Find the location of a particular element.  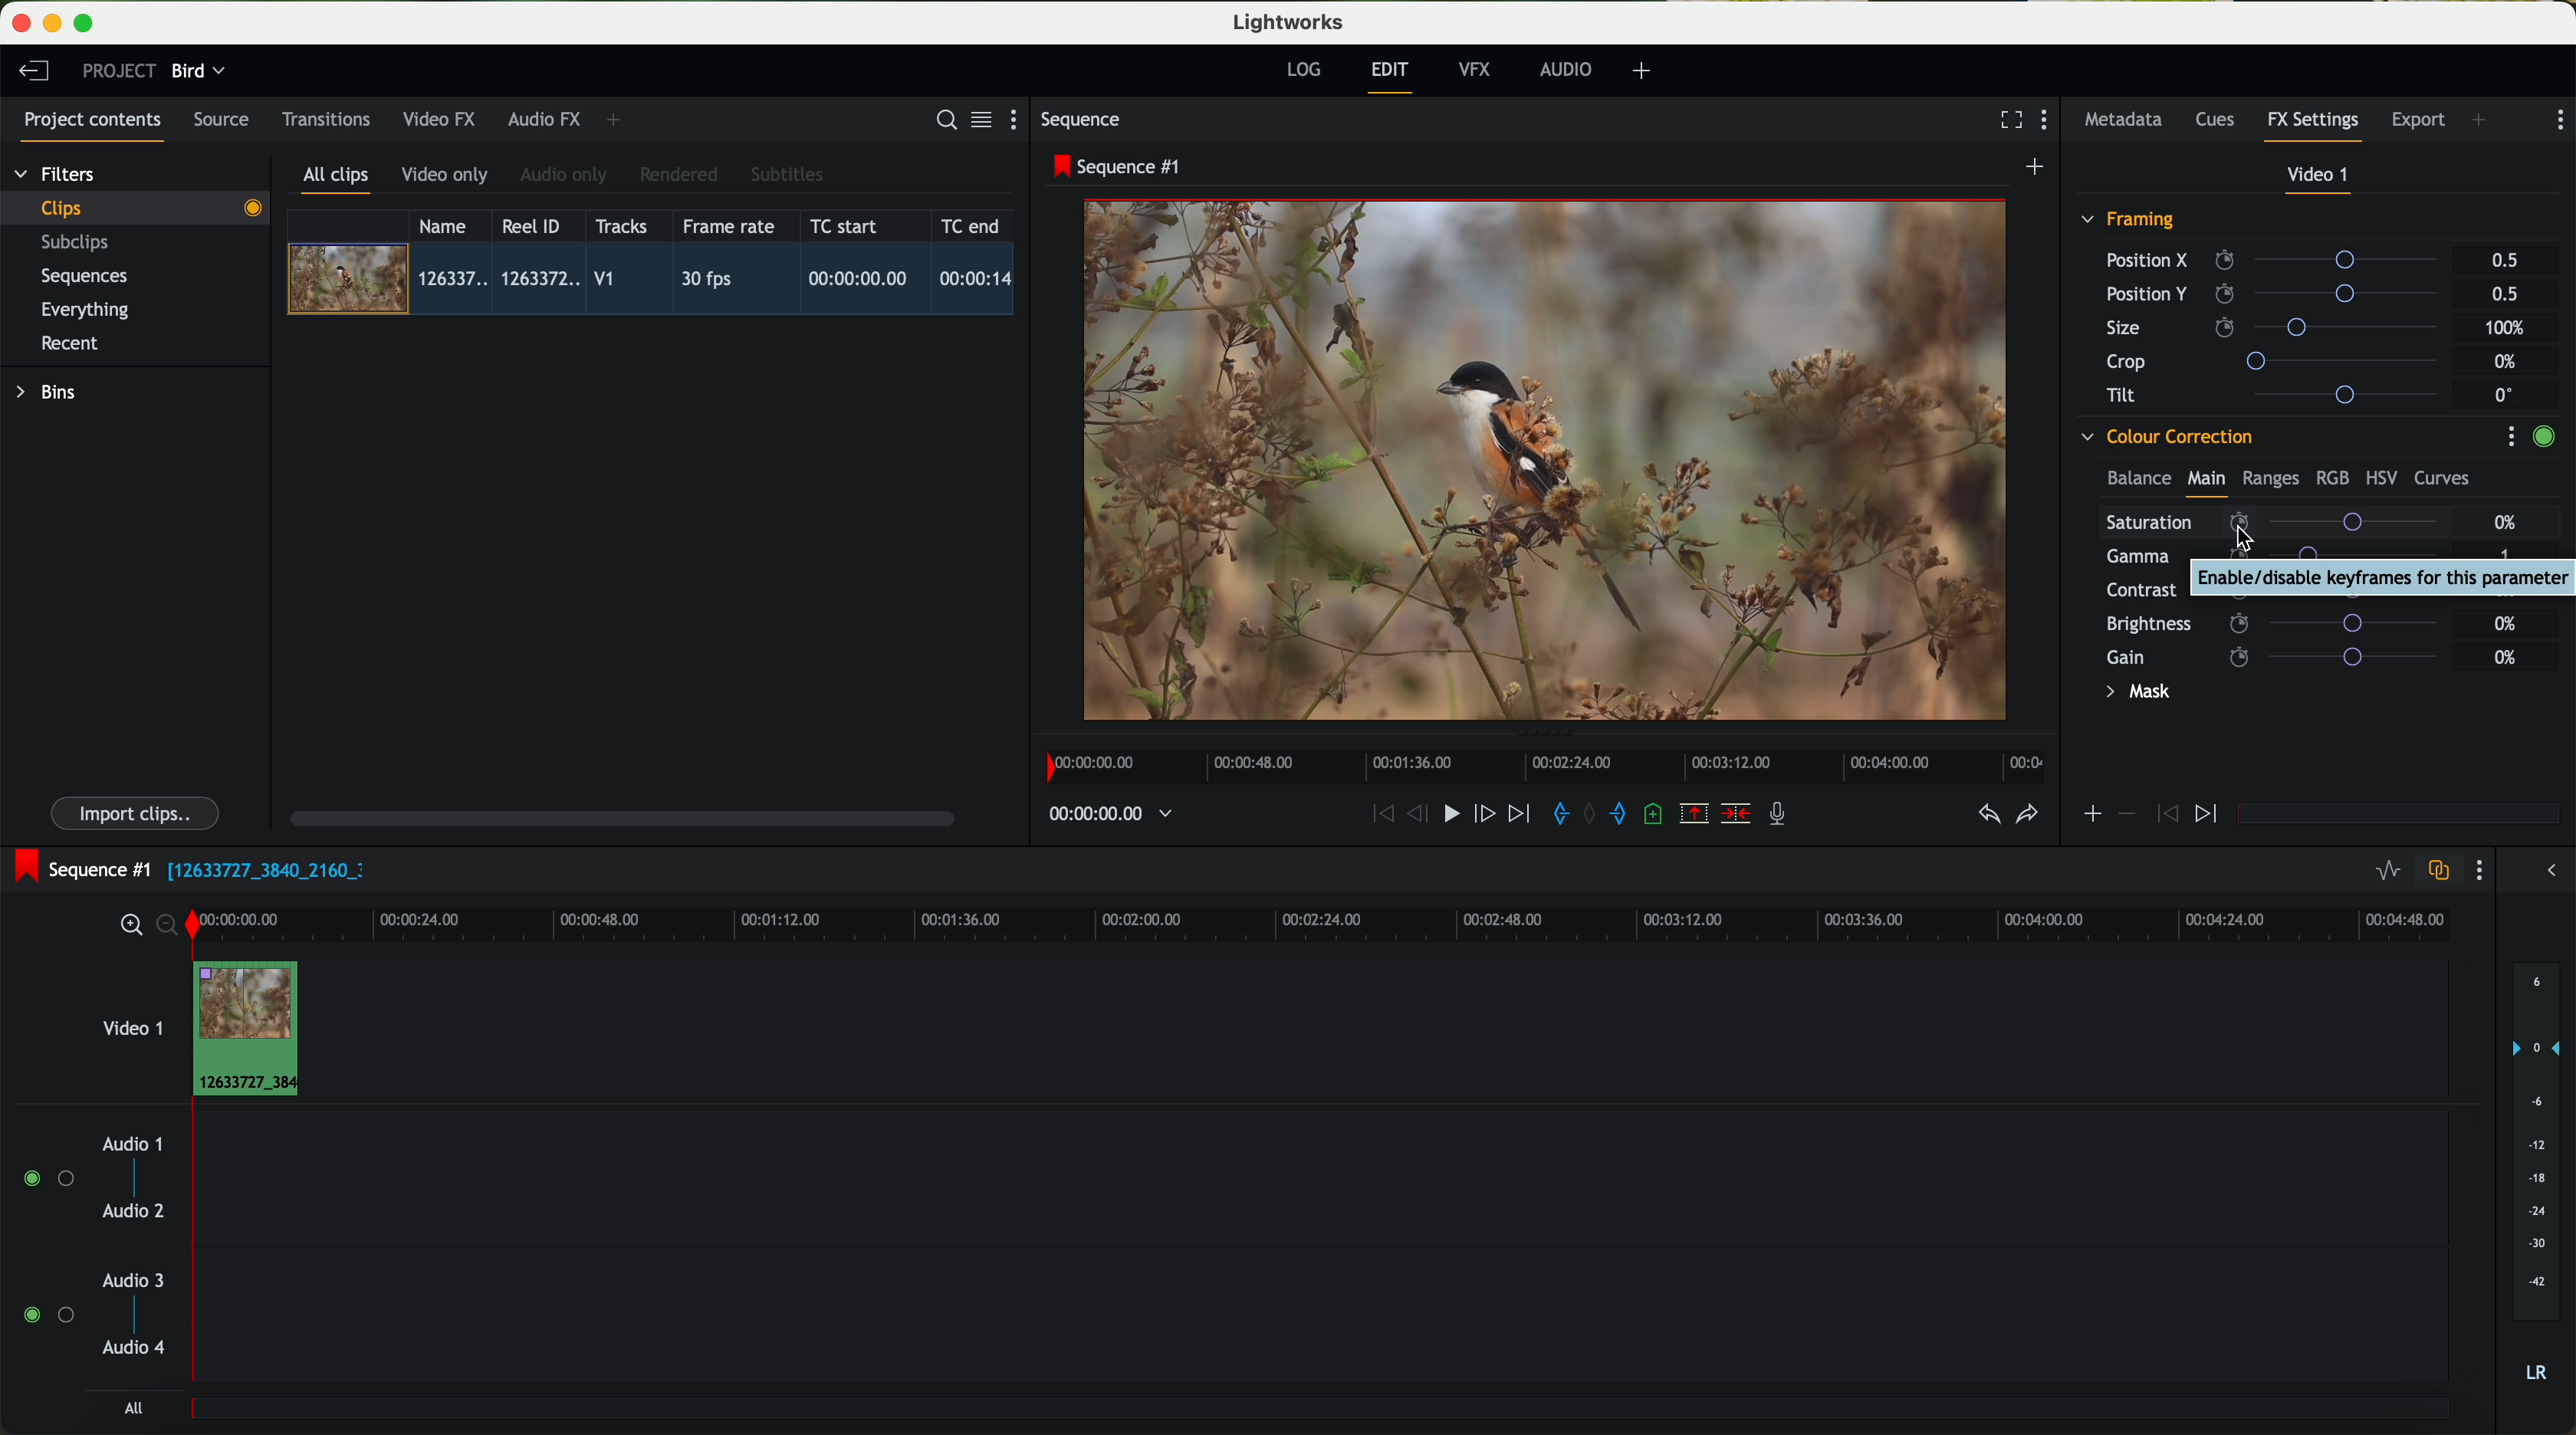

0.5 is located at coordinates (2505, 261).